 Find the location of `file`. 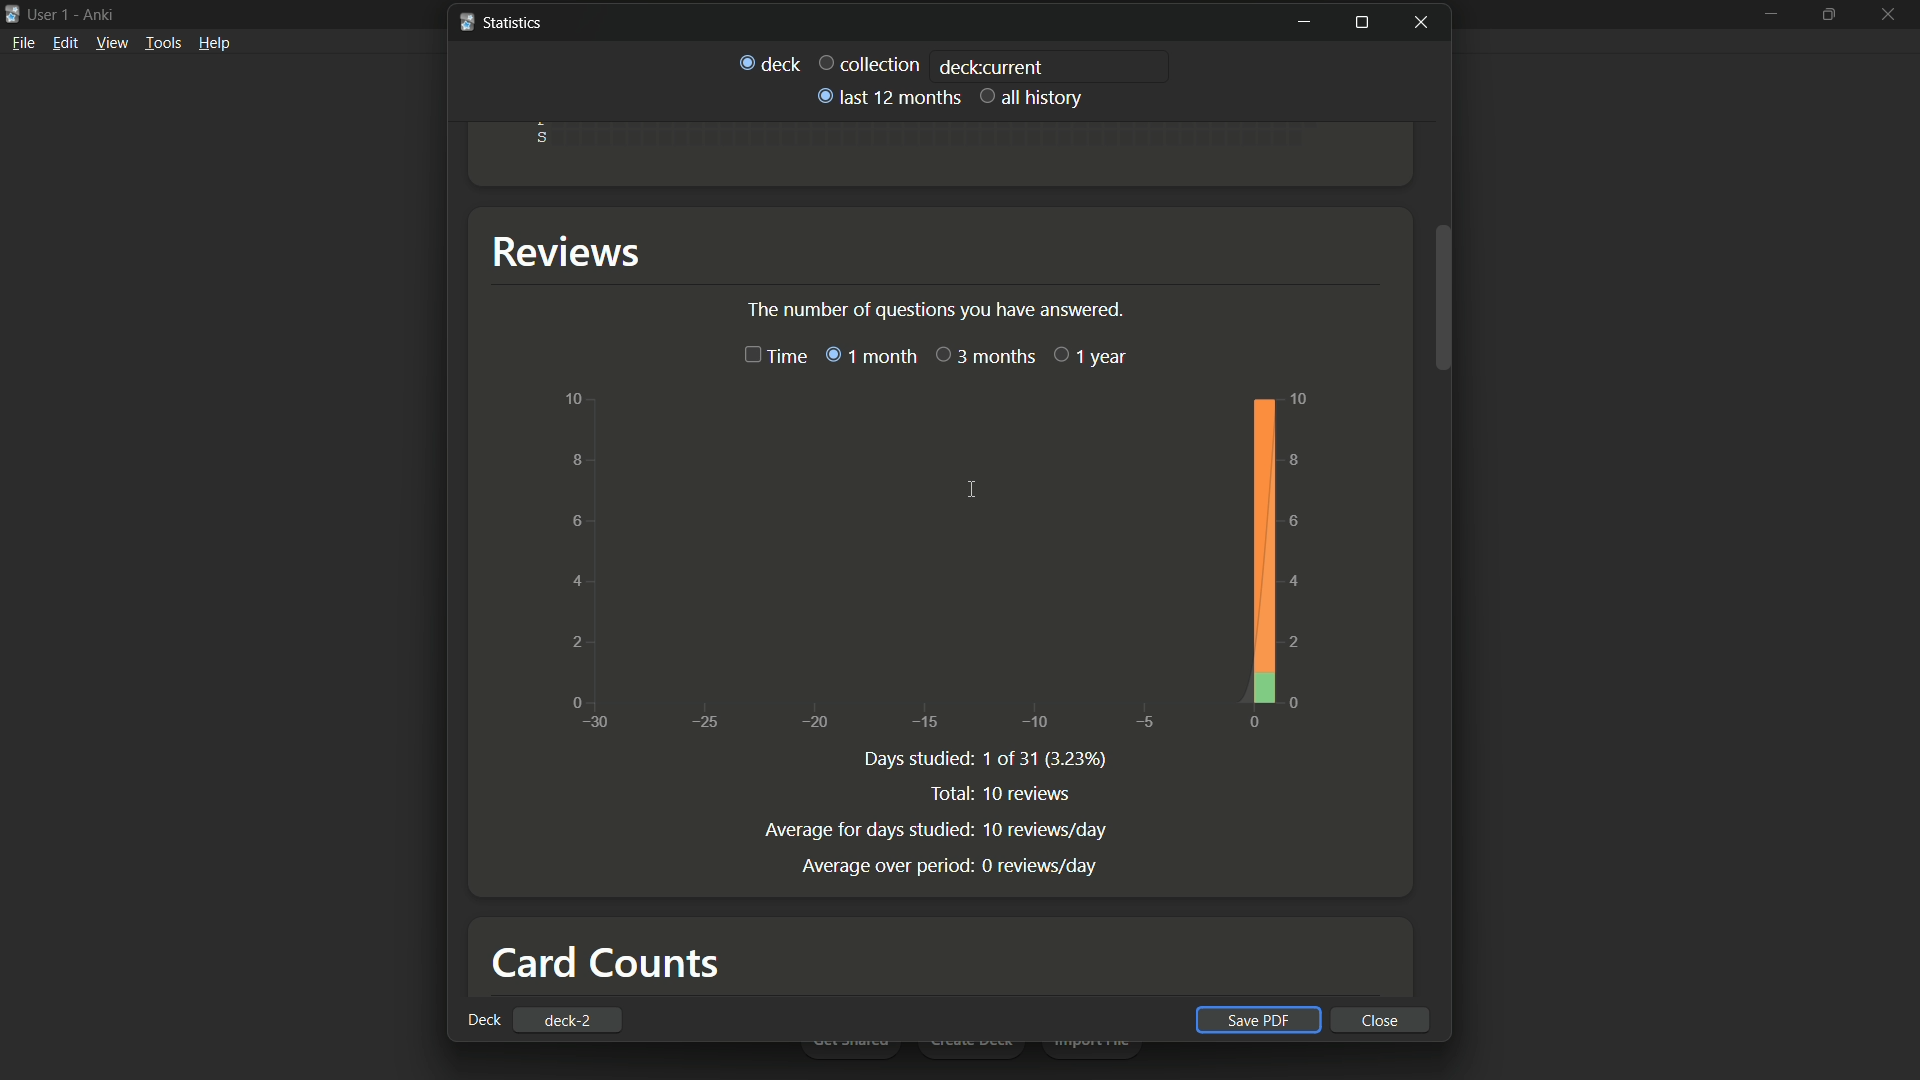

file is located at coordinates (22, 46).